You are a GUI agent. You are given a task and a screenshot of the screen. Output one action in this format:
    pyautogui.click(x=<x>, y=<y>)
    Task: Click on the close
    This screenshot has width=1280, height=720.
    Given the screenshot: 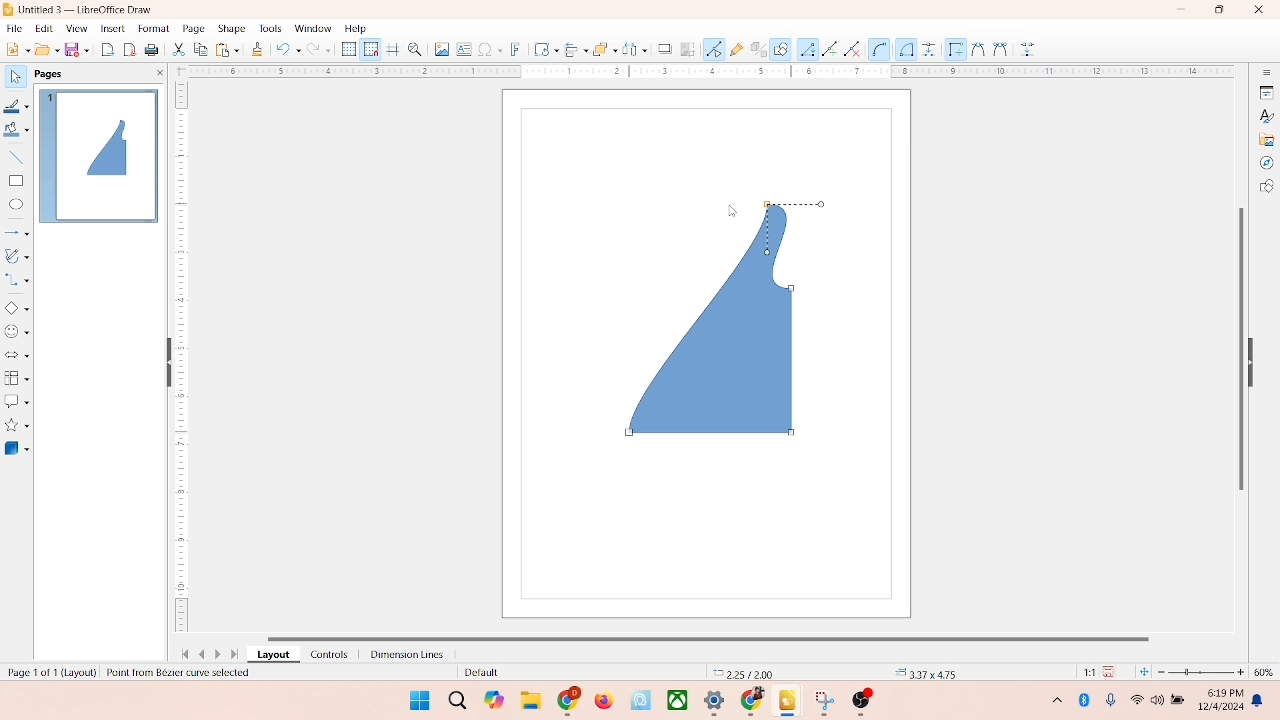 What is the action you would take?
    pyautogui.click(x=1254, y=11)
    